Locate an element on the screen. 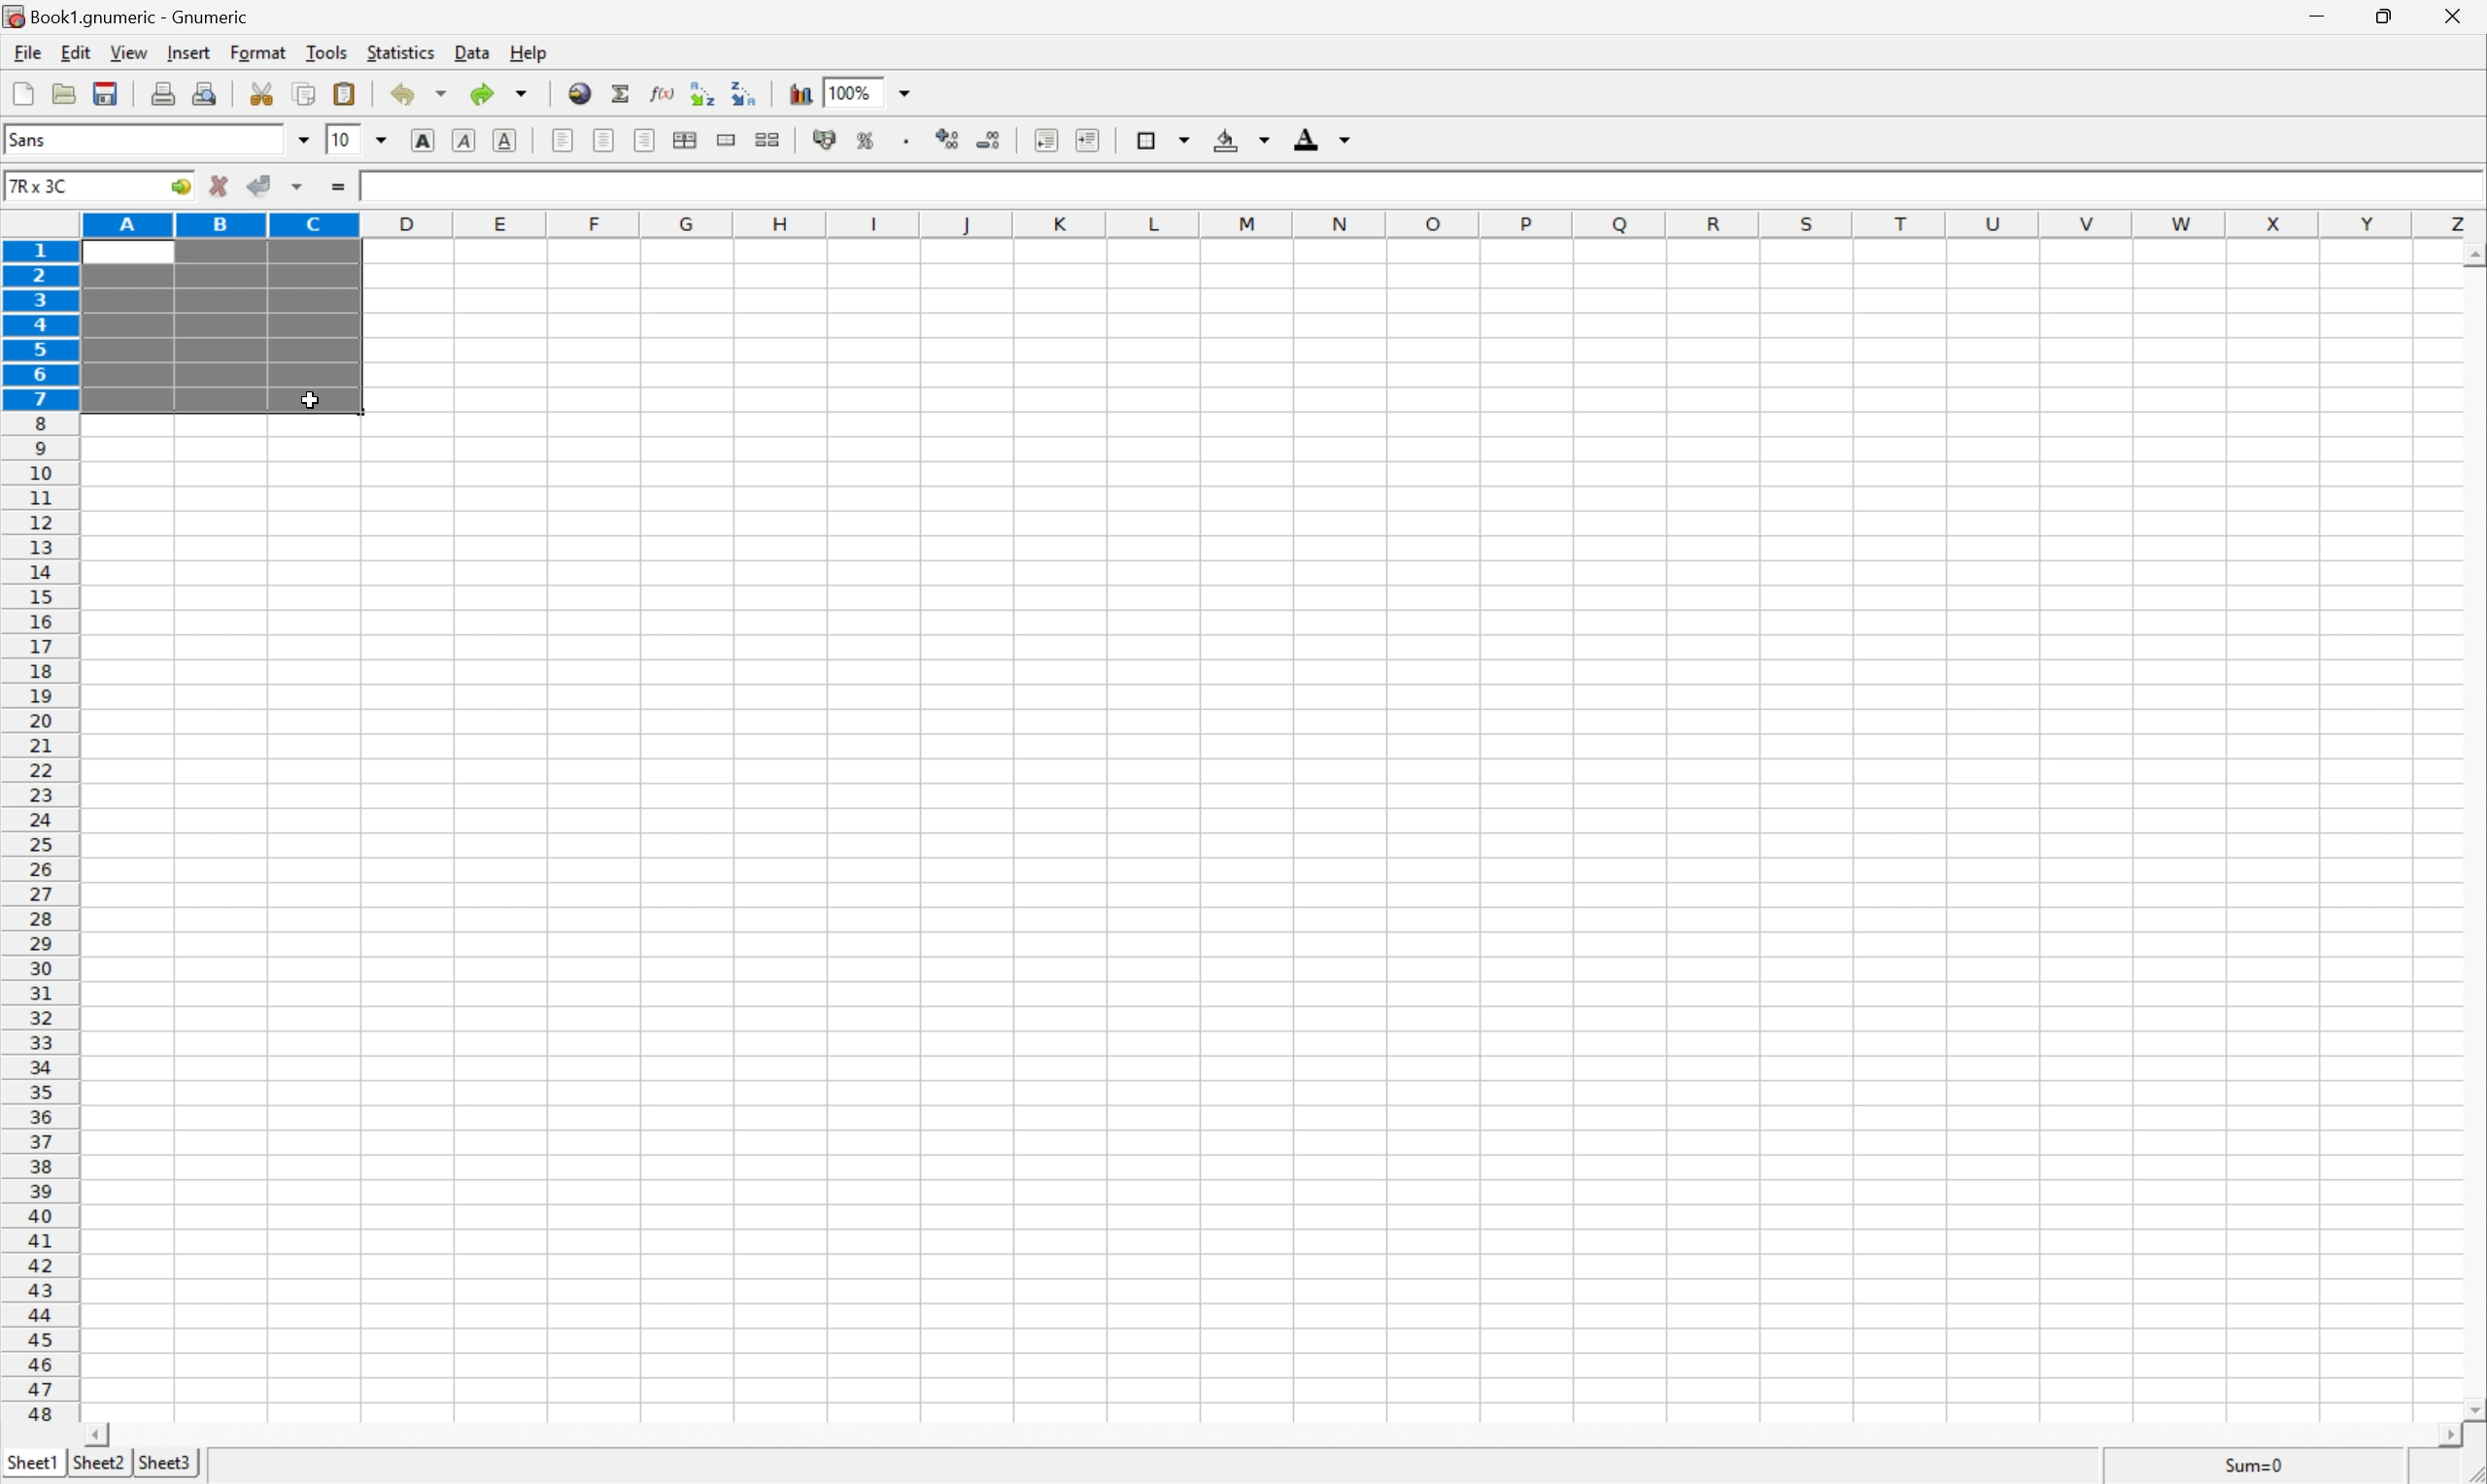  font name - Sans is located at coordinates (154, 141).